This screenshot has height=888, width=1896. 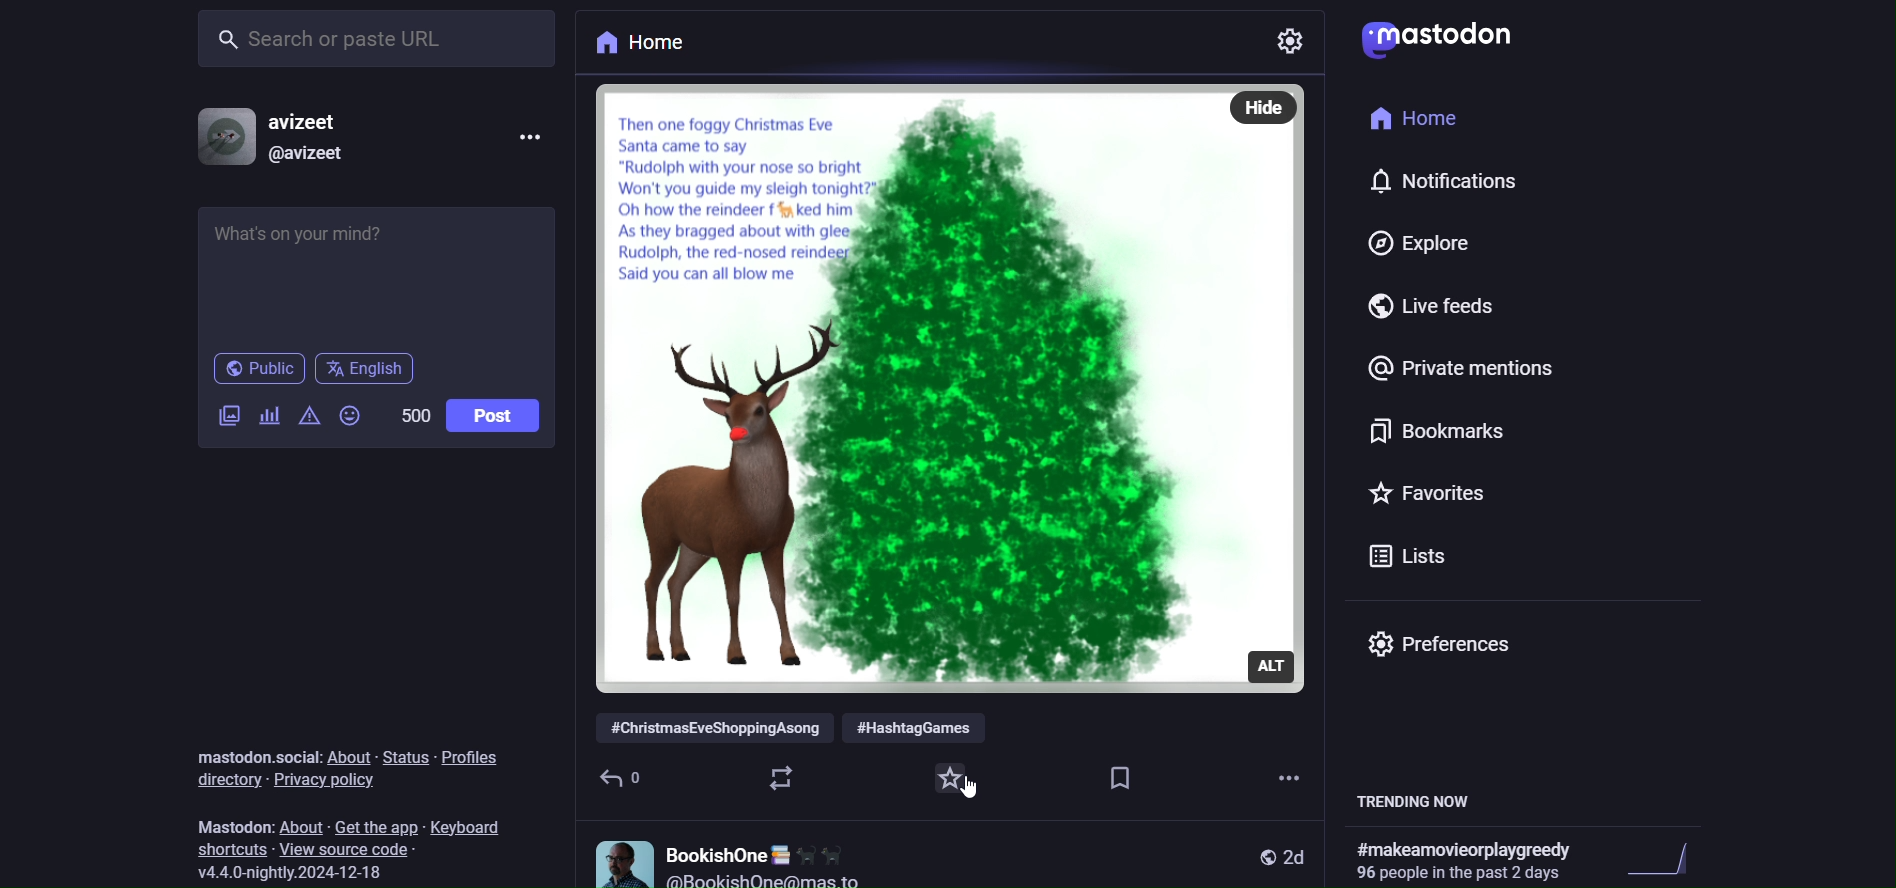 What do you see at coordinates (1411, 552) in the screenshot?
I see `lists` at bounding box center [1411, 552].